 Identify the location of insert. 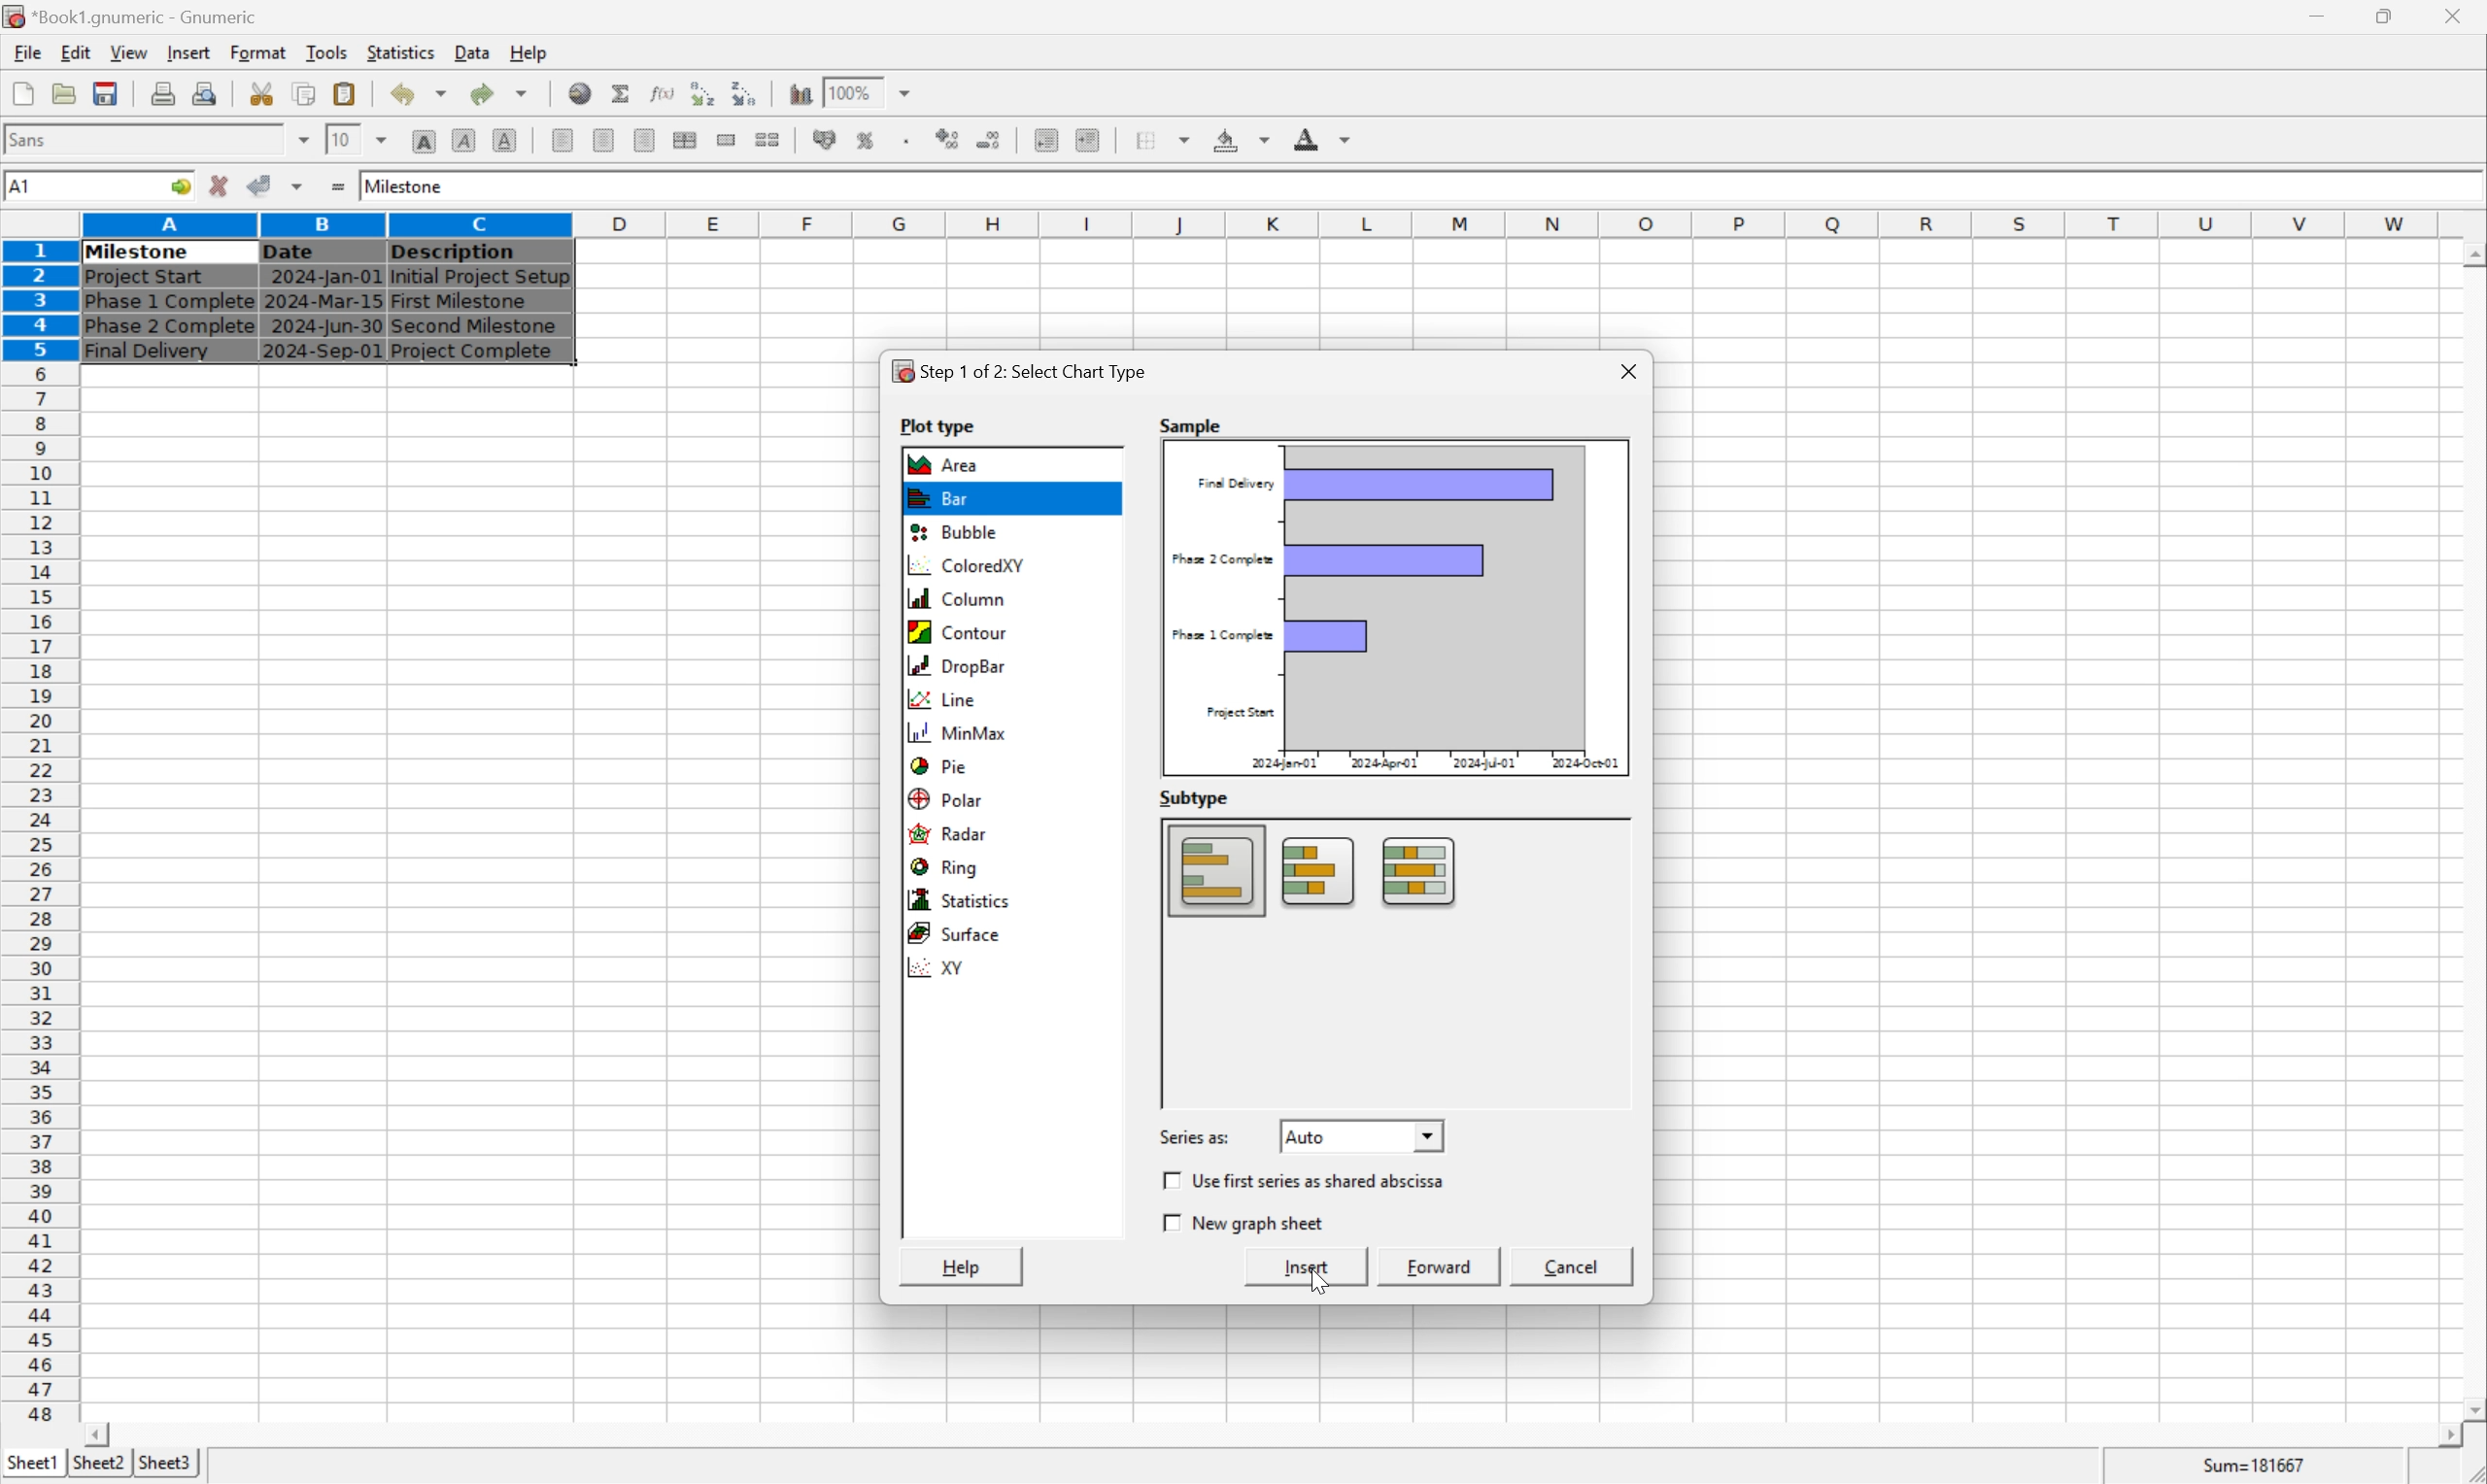
(188, 54).